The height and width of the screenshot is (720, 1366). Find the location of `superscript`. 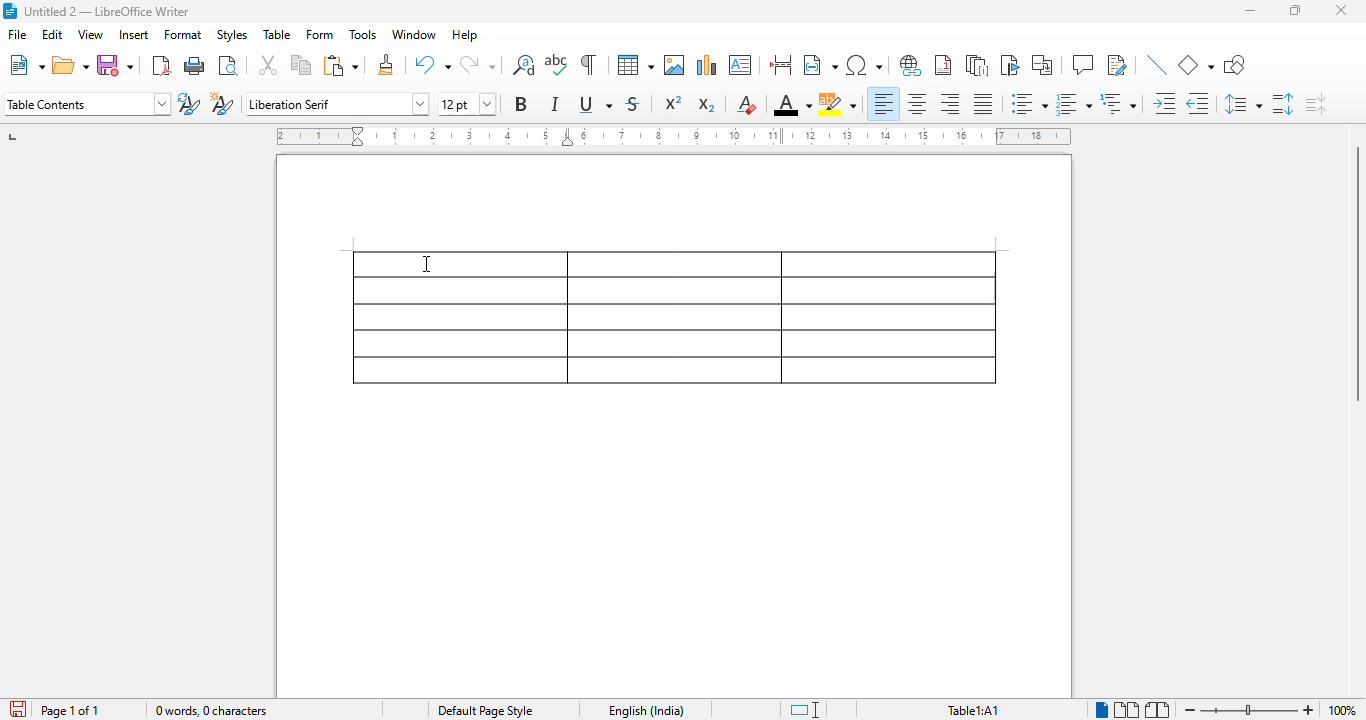

superscript is located at coordinates (674, 102).